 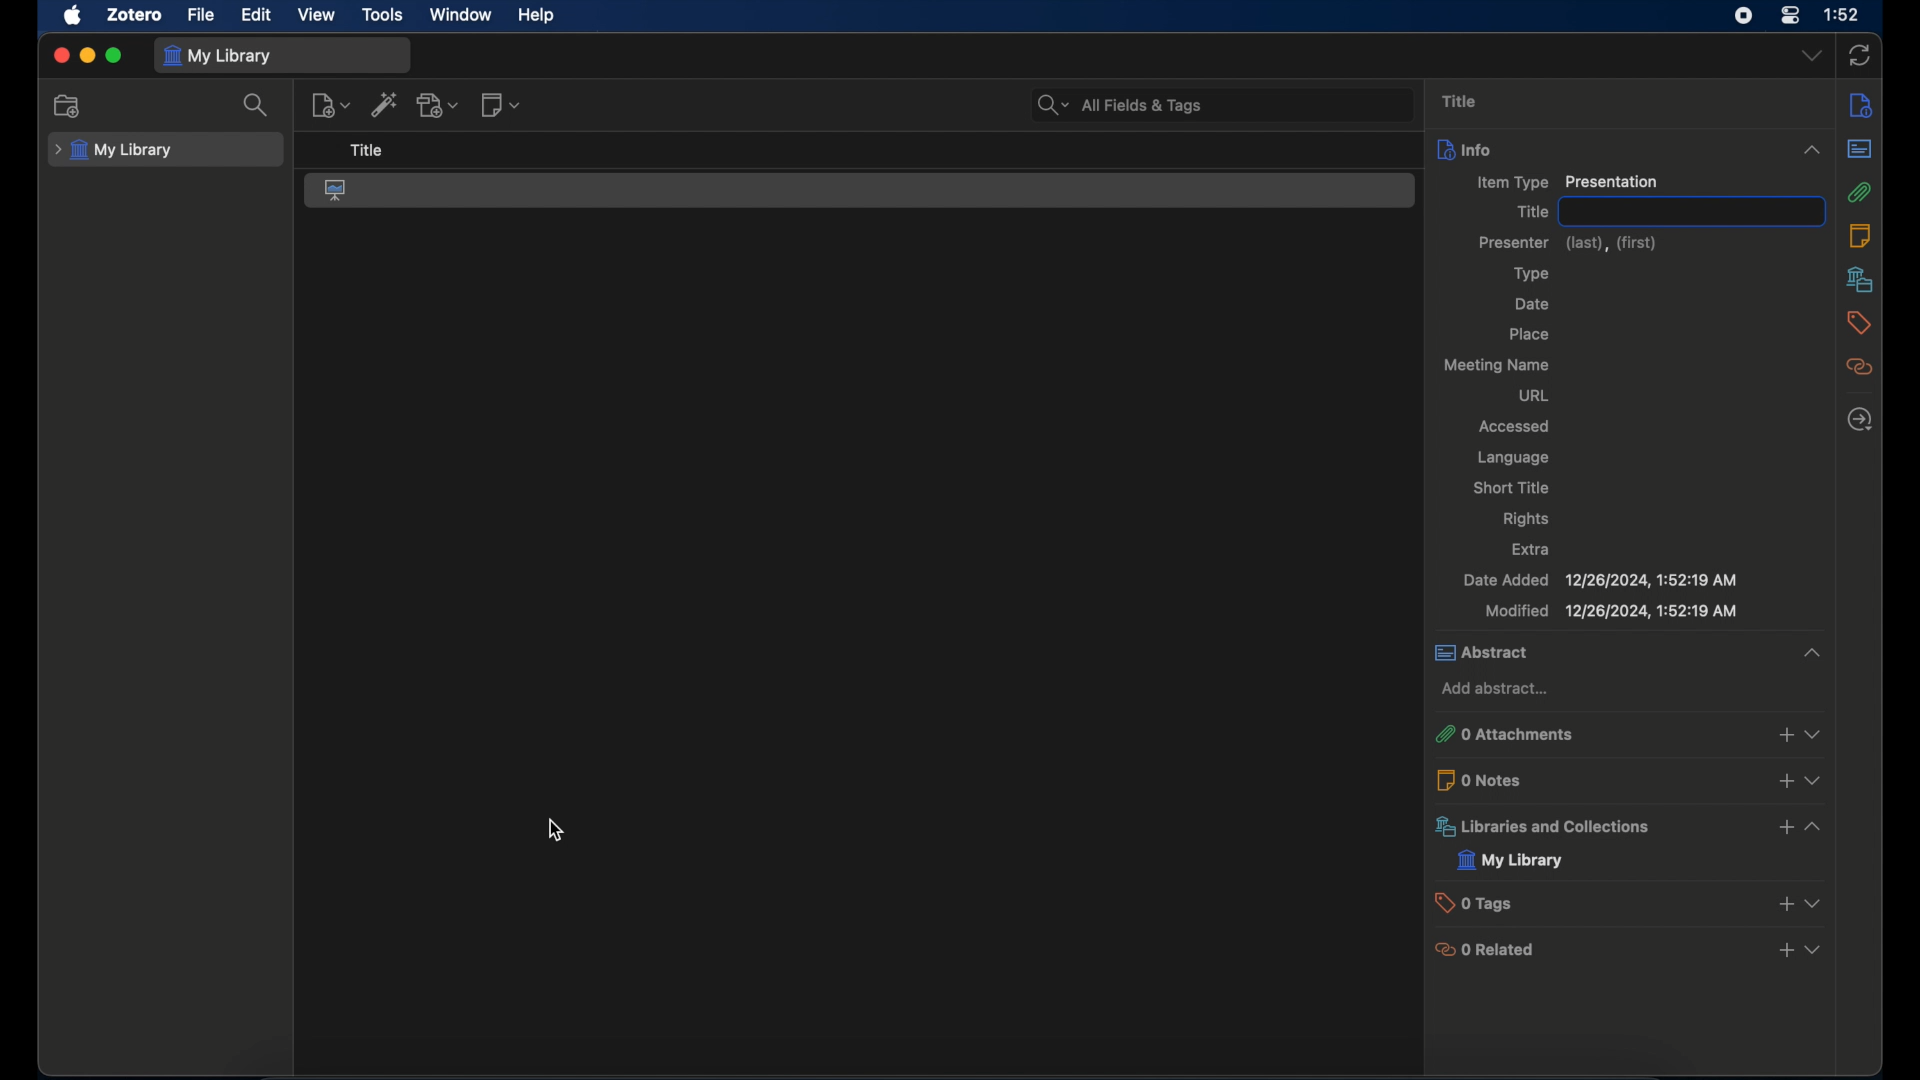 I want to click on close, so click(x=61, y=56).